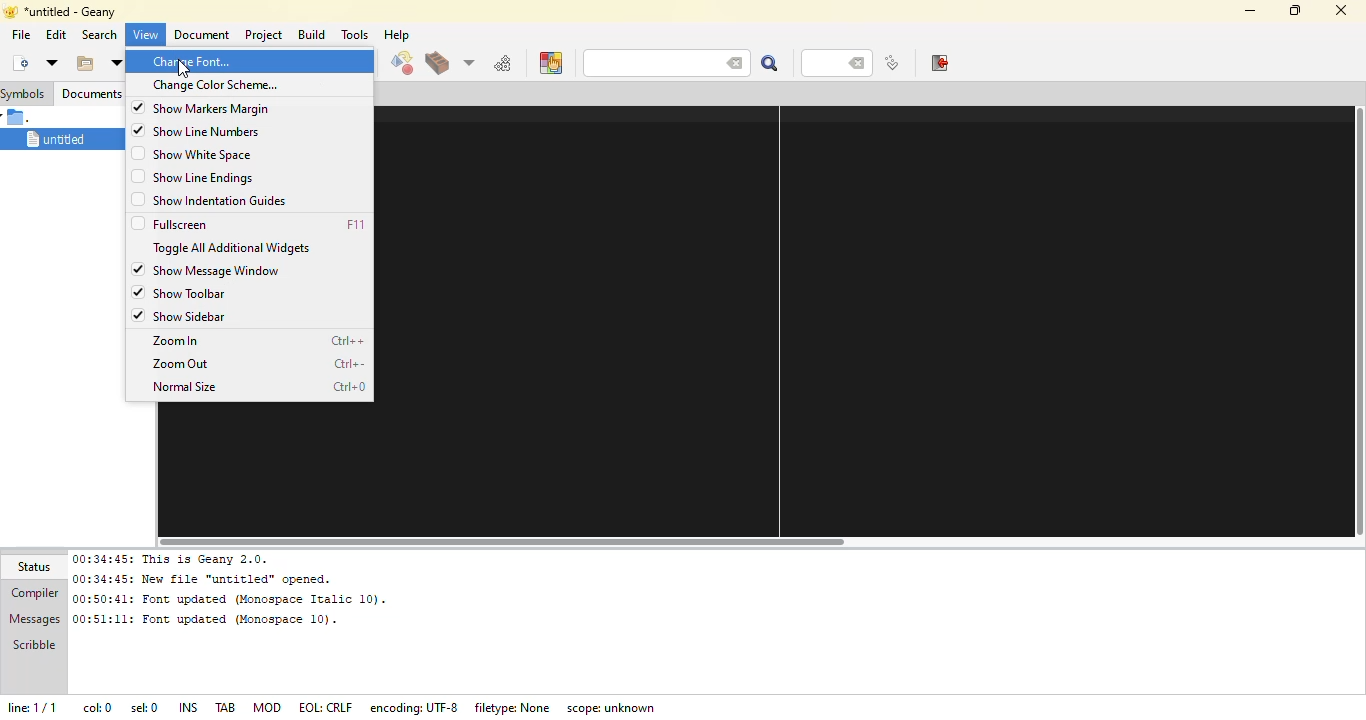  What do you see at coordinates (207, 177) in the screenshot?
I see `show line endings` at bounding box center [207, 177].